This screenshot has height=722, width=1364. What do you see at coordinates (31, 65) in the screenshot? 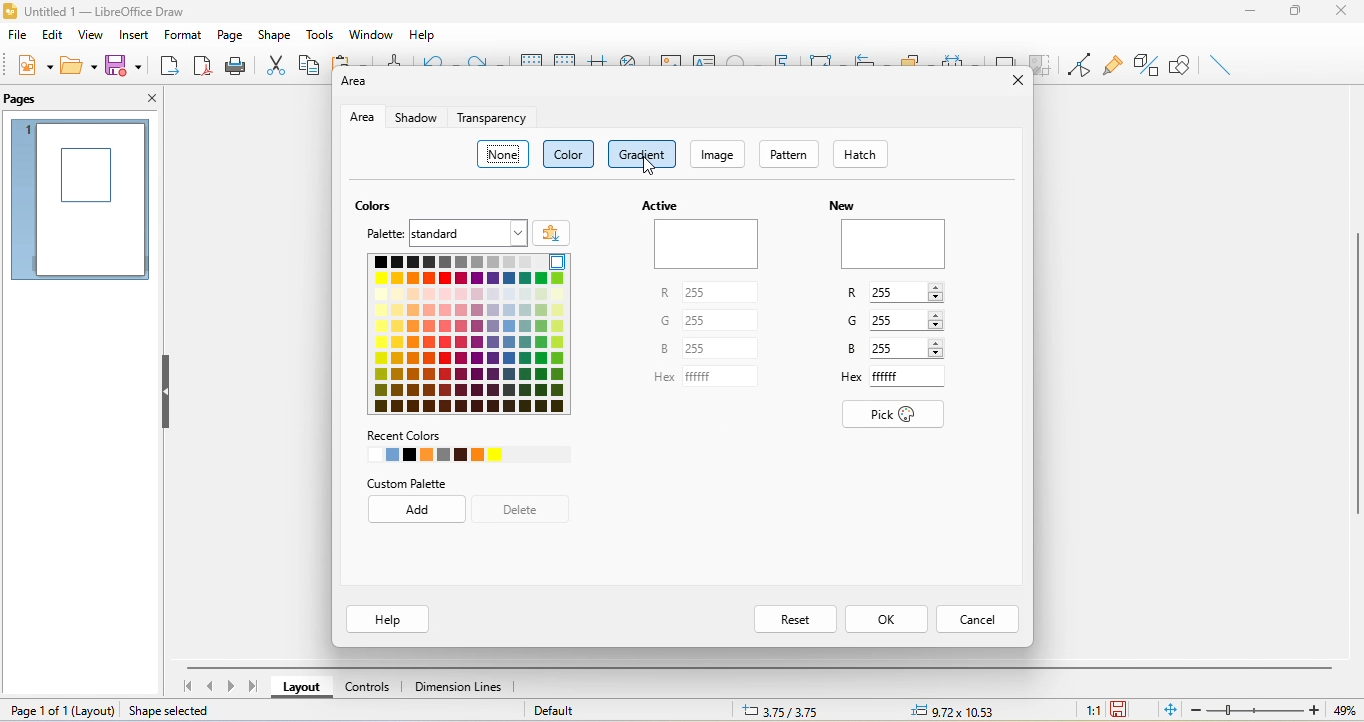
I see `new` at bounding box center [31, 65].